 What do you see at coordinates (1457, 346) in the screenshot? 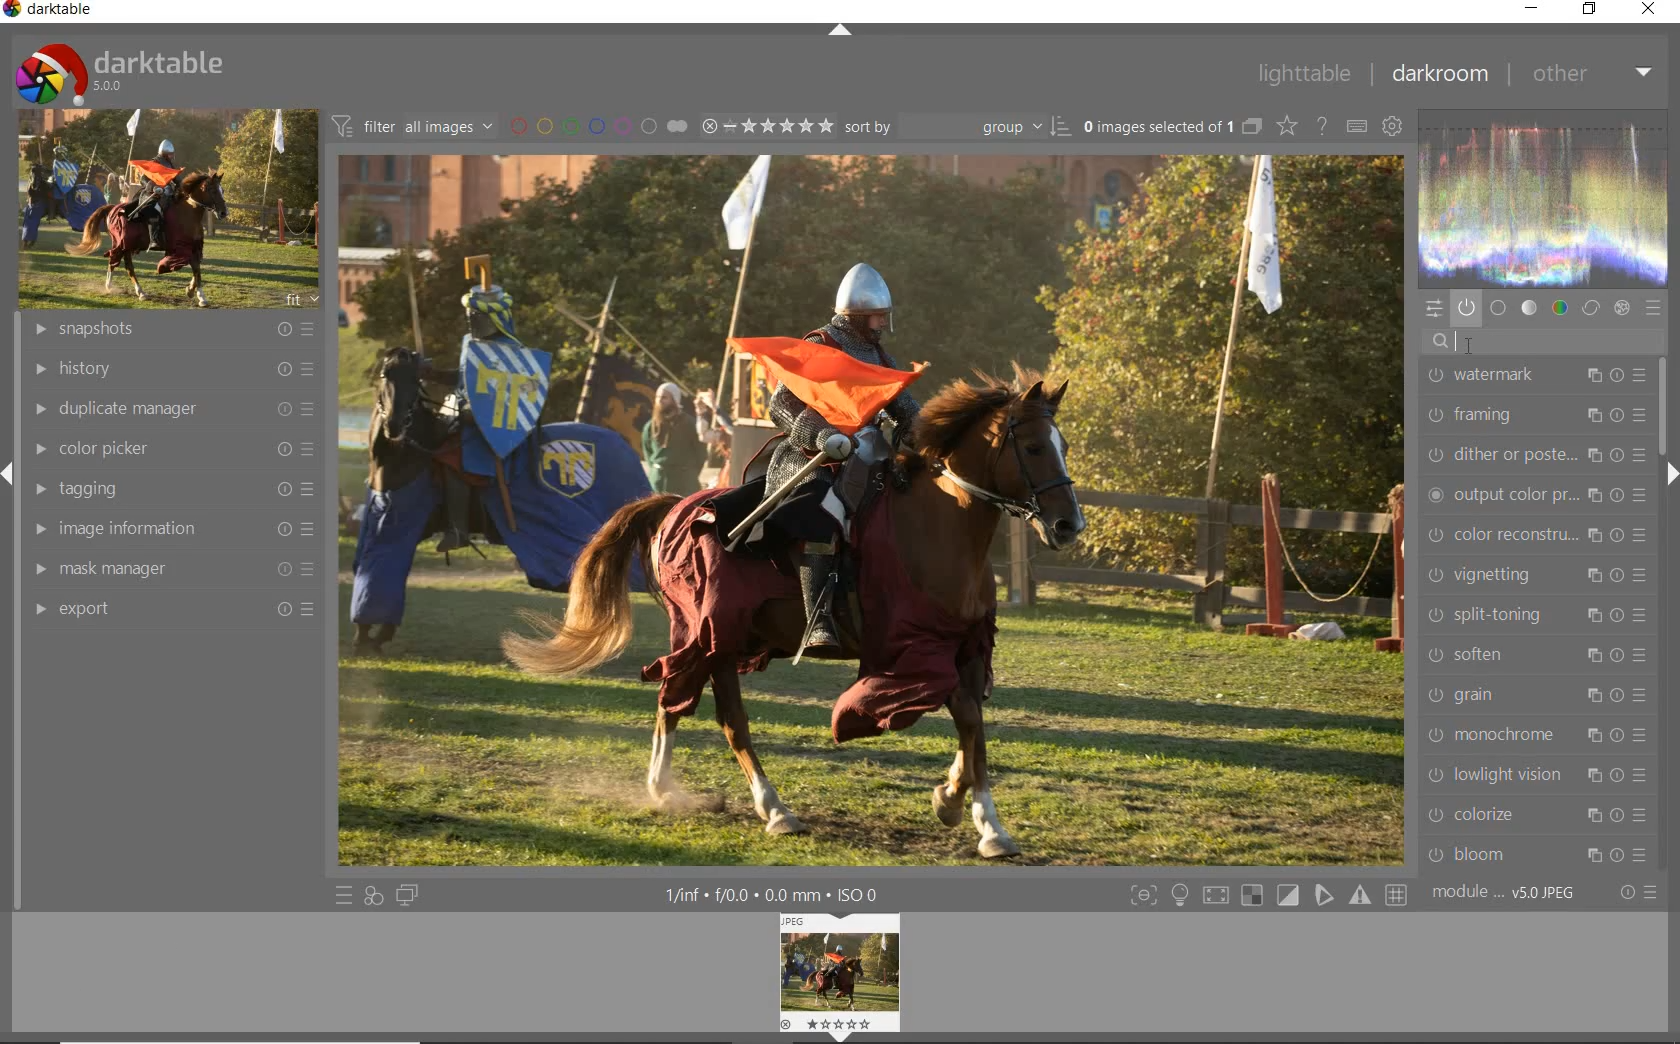
I see `cursor` at bounding box center [1457, 346].